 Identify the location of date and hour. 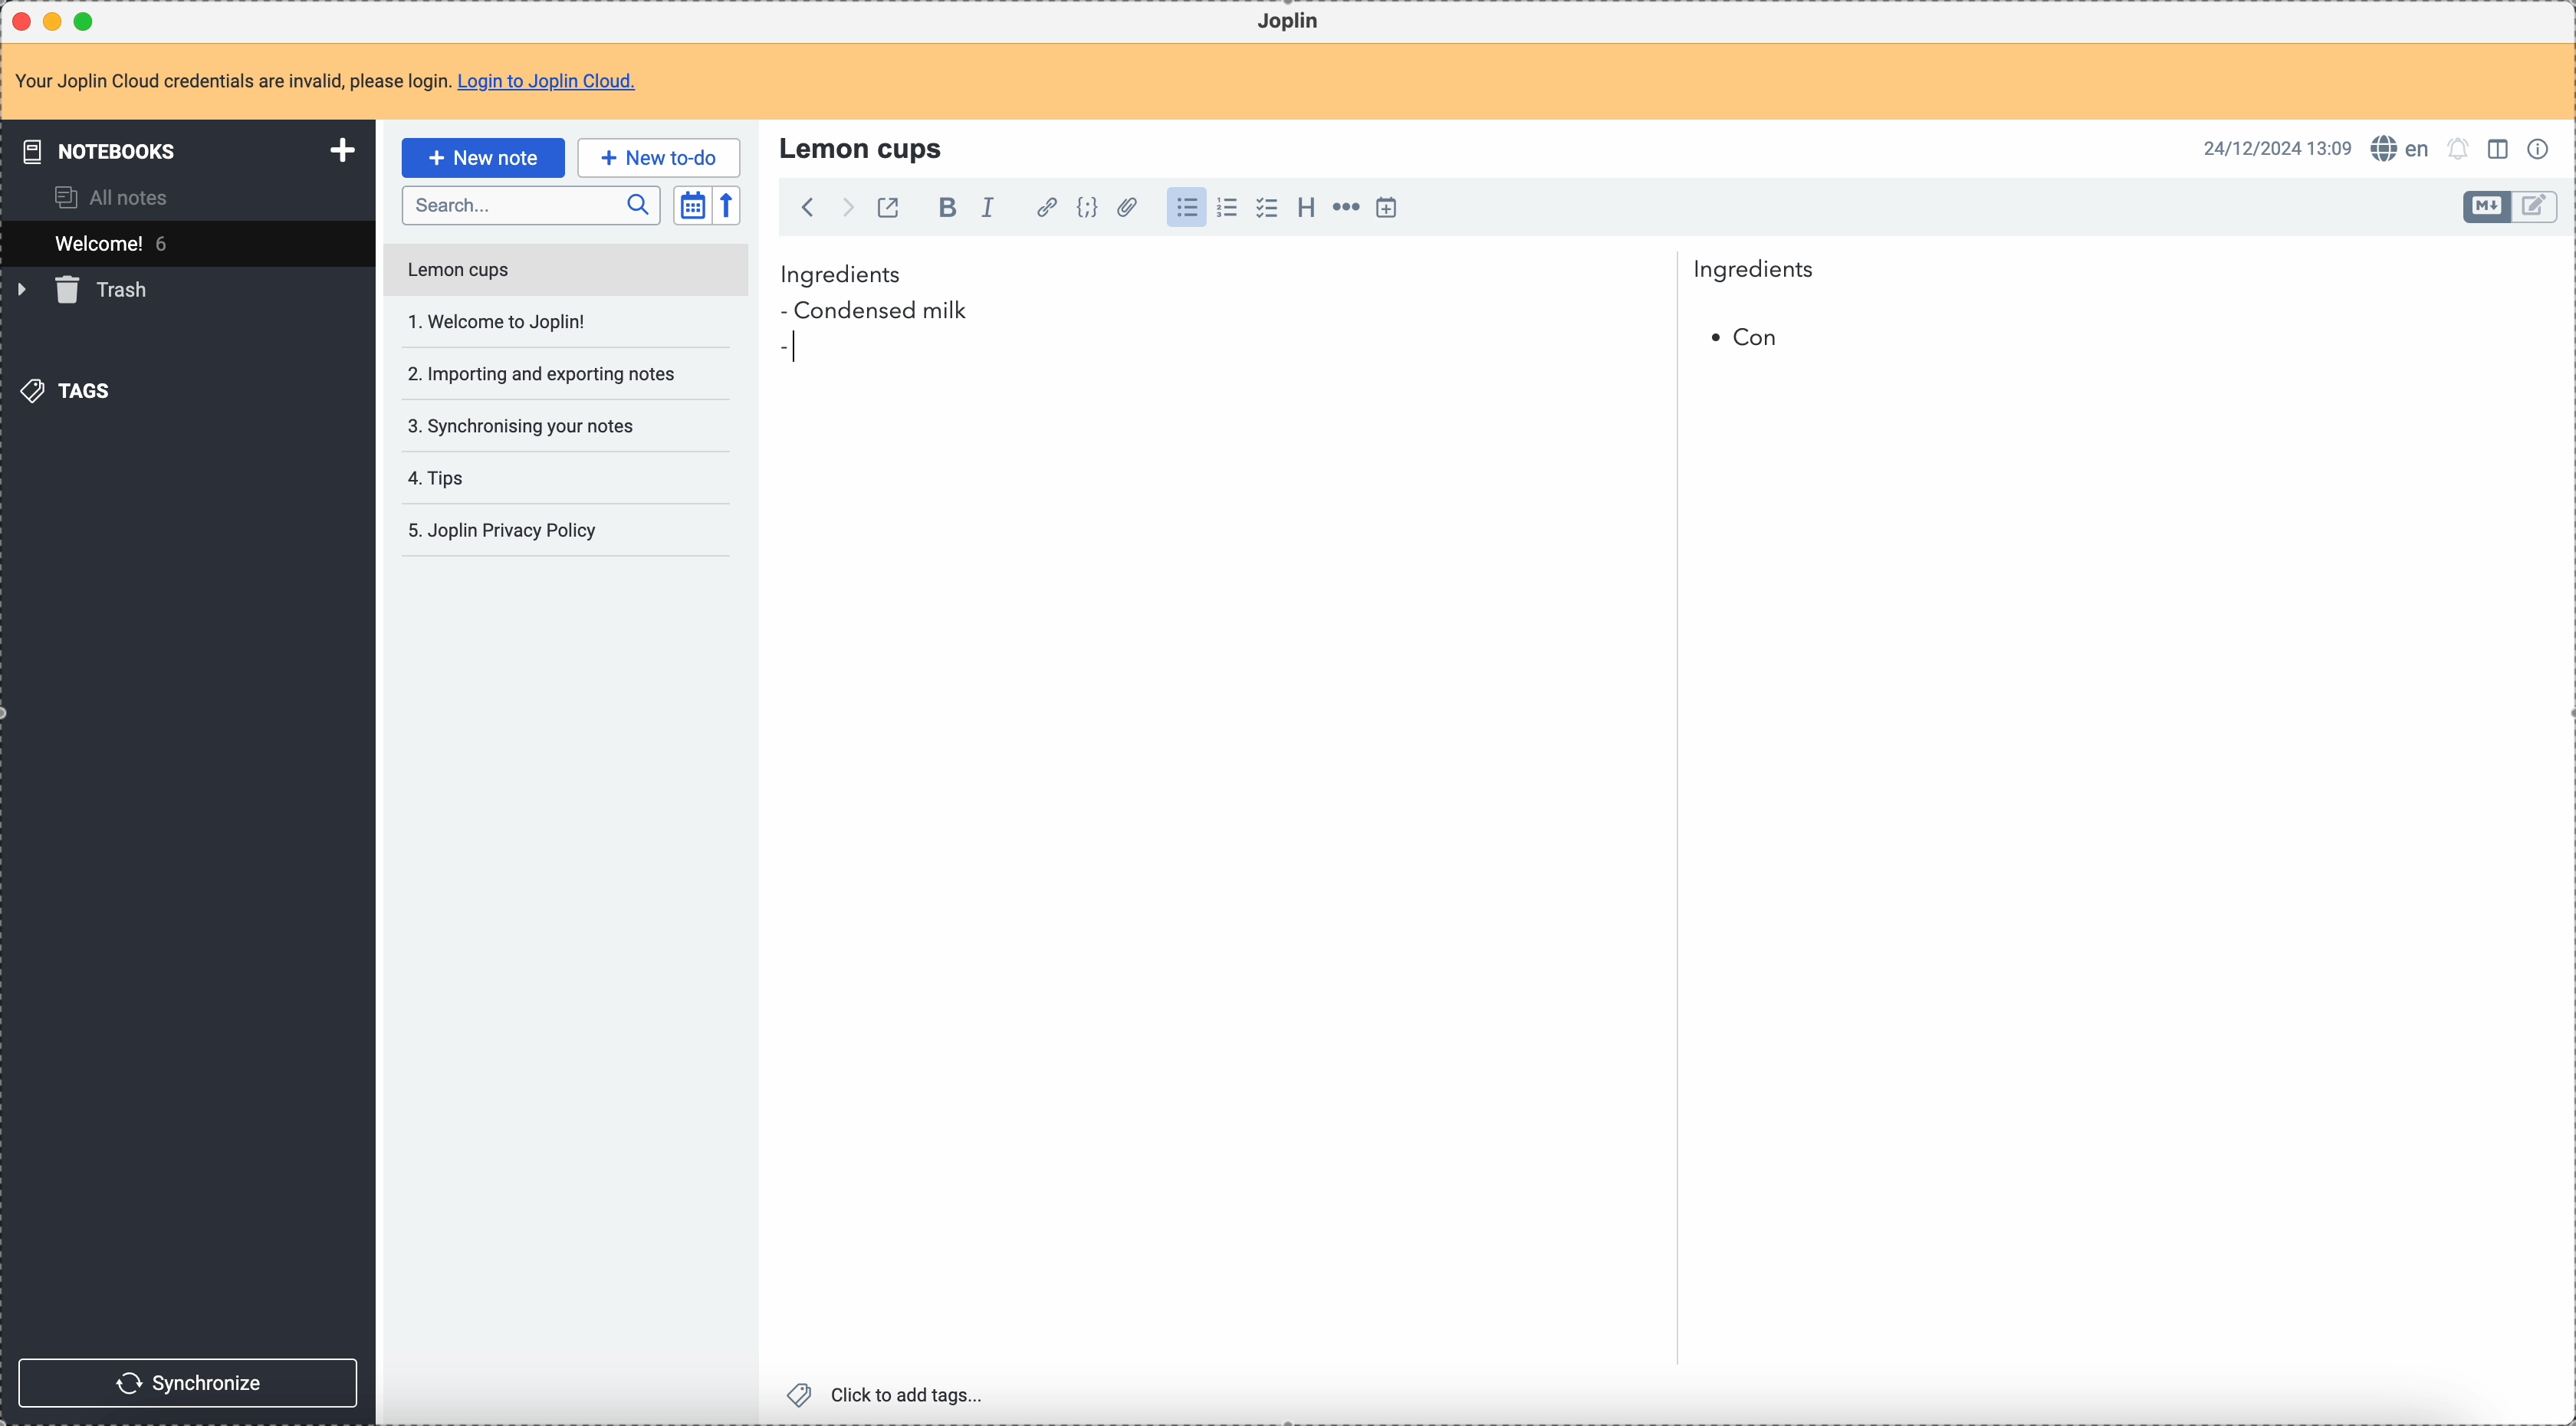
(2278, 147).